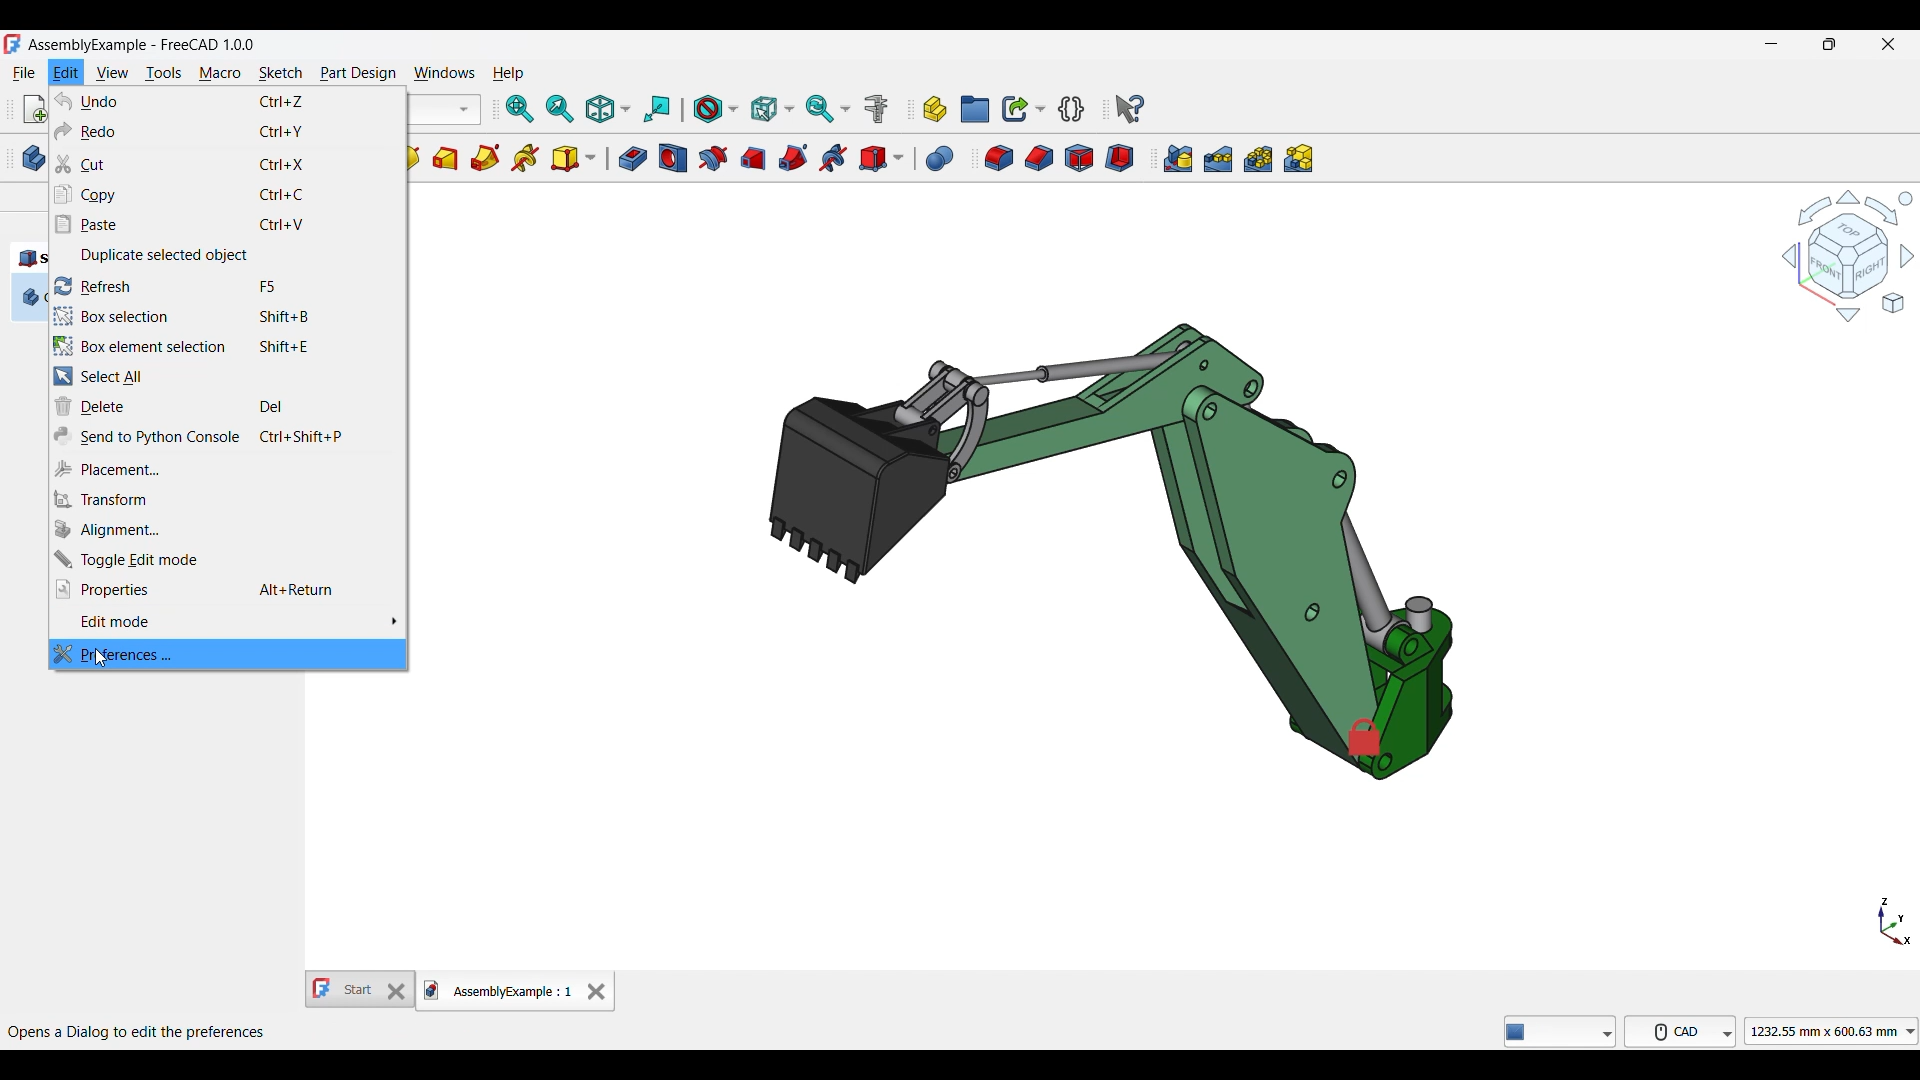  Describe the element at coordinates (1771, 44) in the screenshot. I see `Minimize` at that location.